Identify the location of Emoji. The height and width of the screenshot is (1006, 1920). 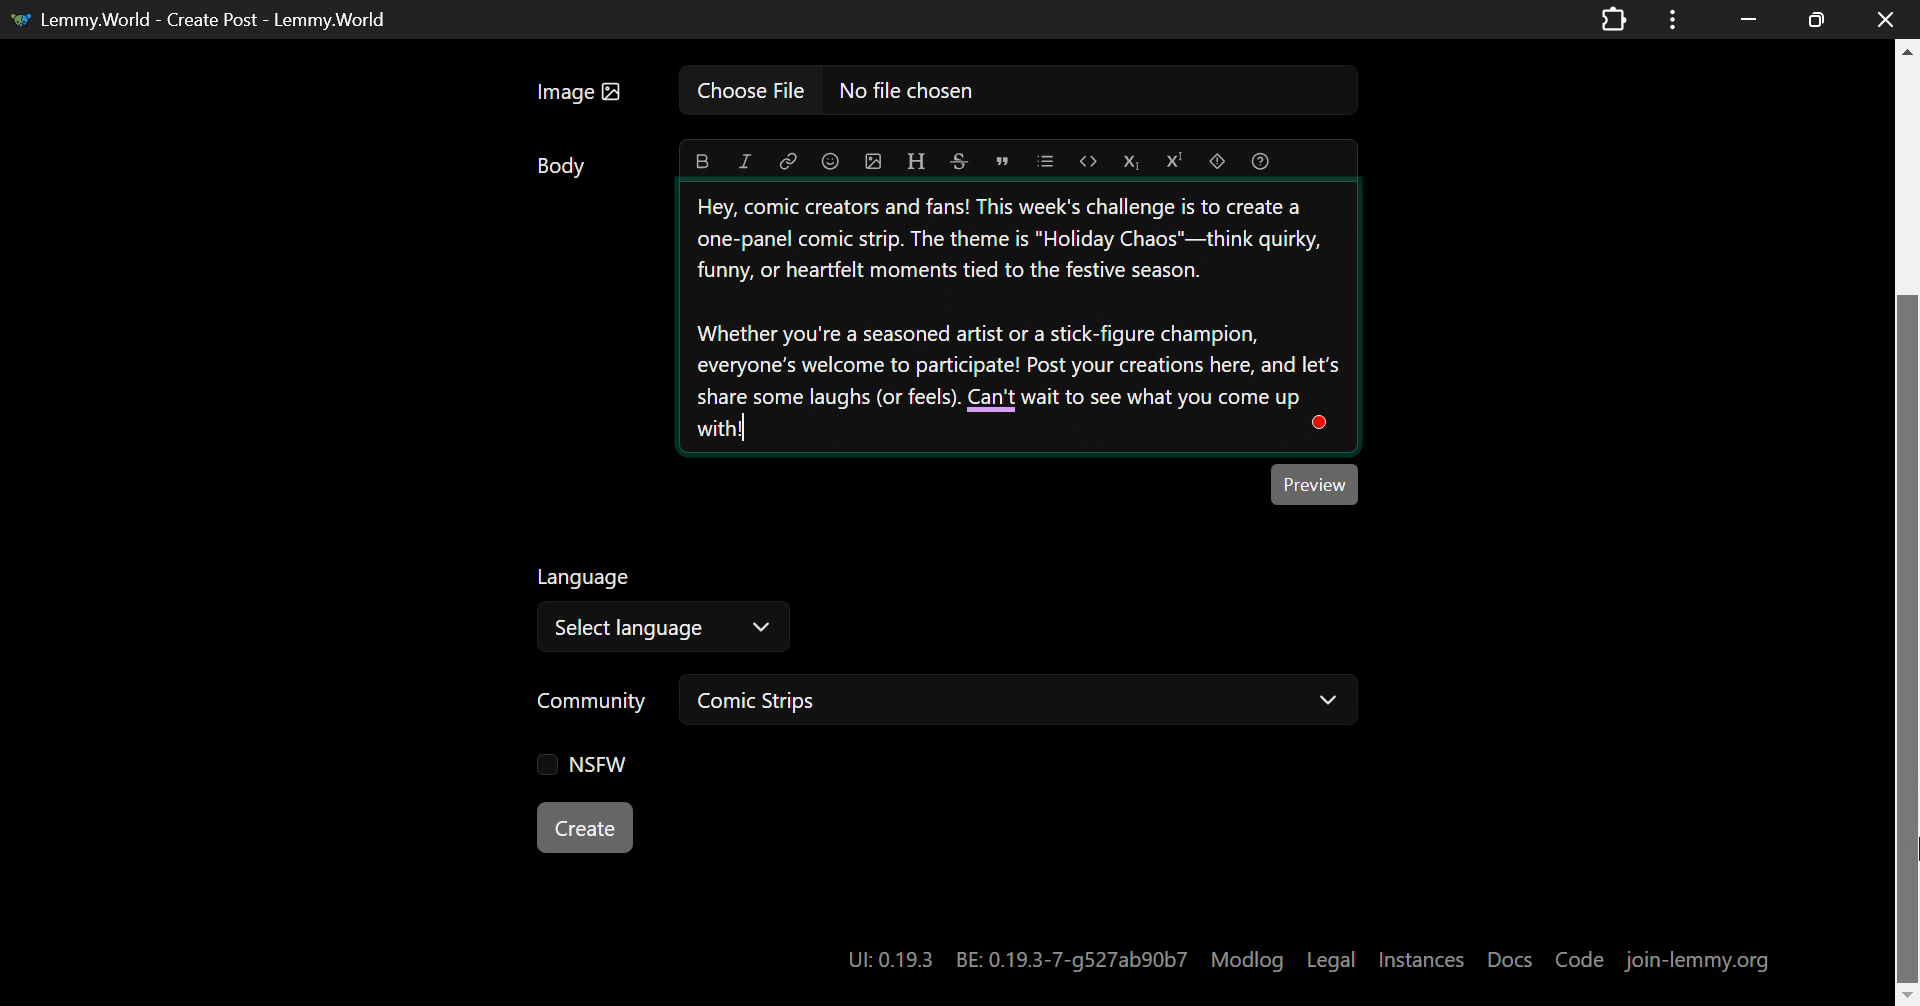
(830, 162).